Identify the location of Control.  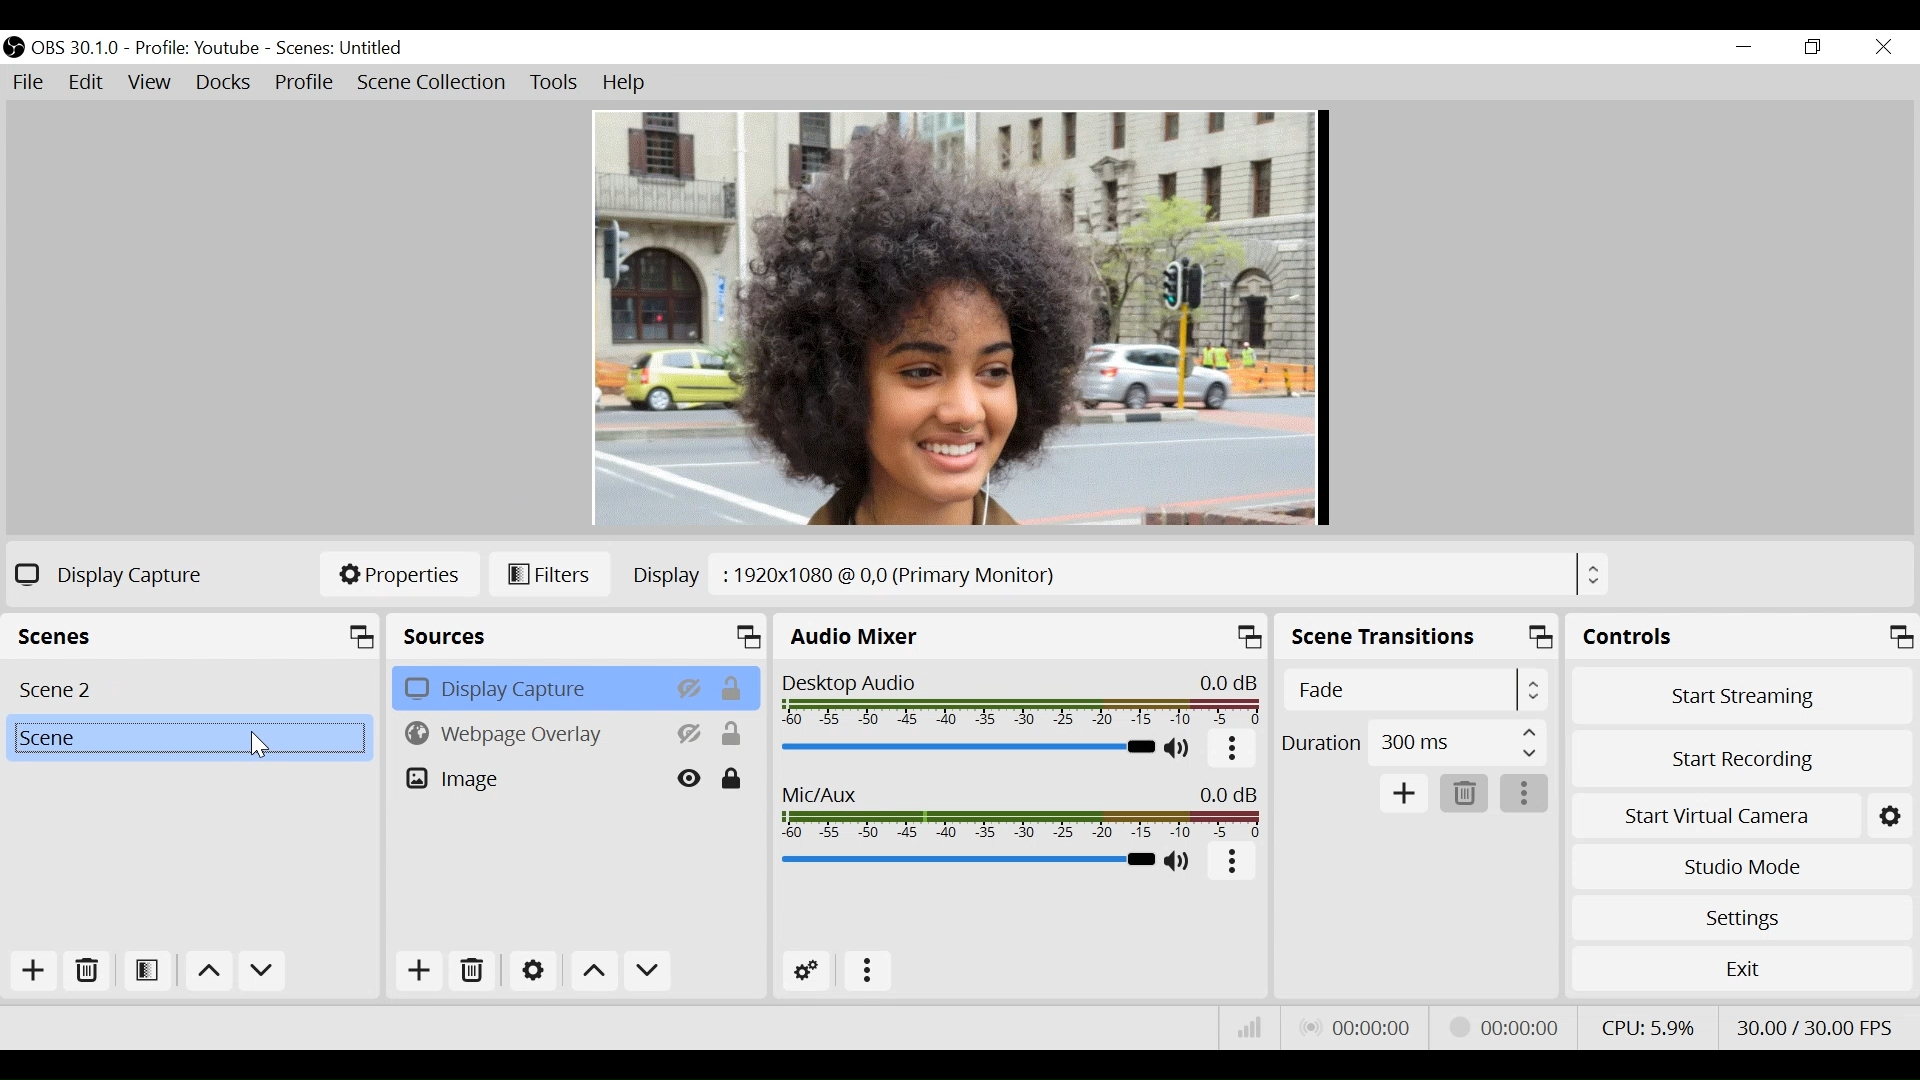
(1741, 636).